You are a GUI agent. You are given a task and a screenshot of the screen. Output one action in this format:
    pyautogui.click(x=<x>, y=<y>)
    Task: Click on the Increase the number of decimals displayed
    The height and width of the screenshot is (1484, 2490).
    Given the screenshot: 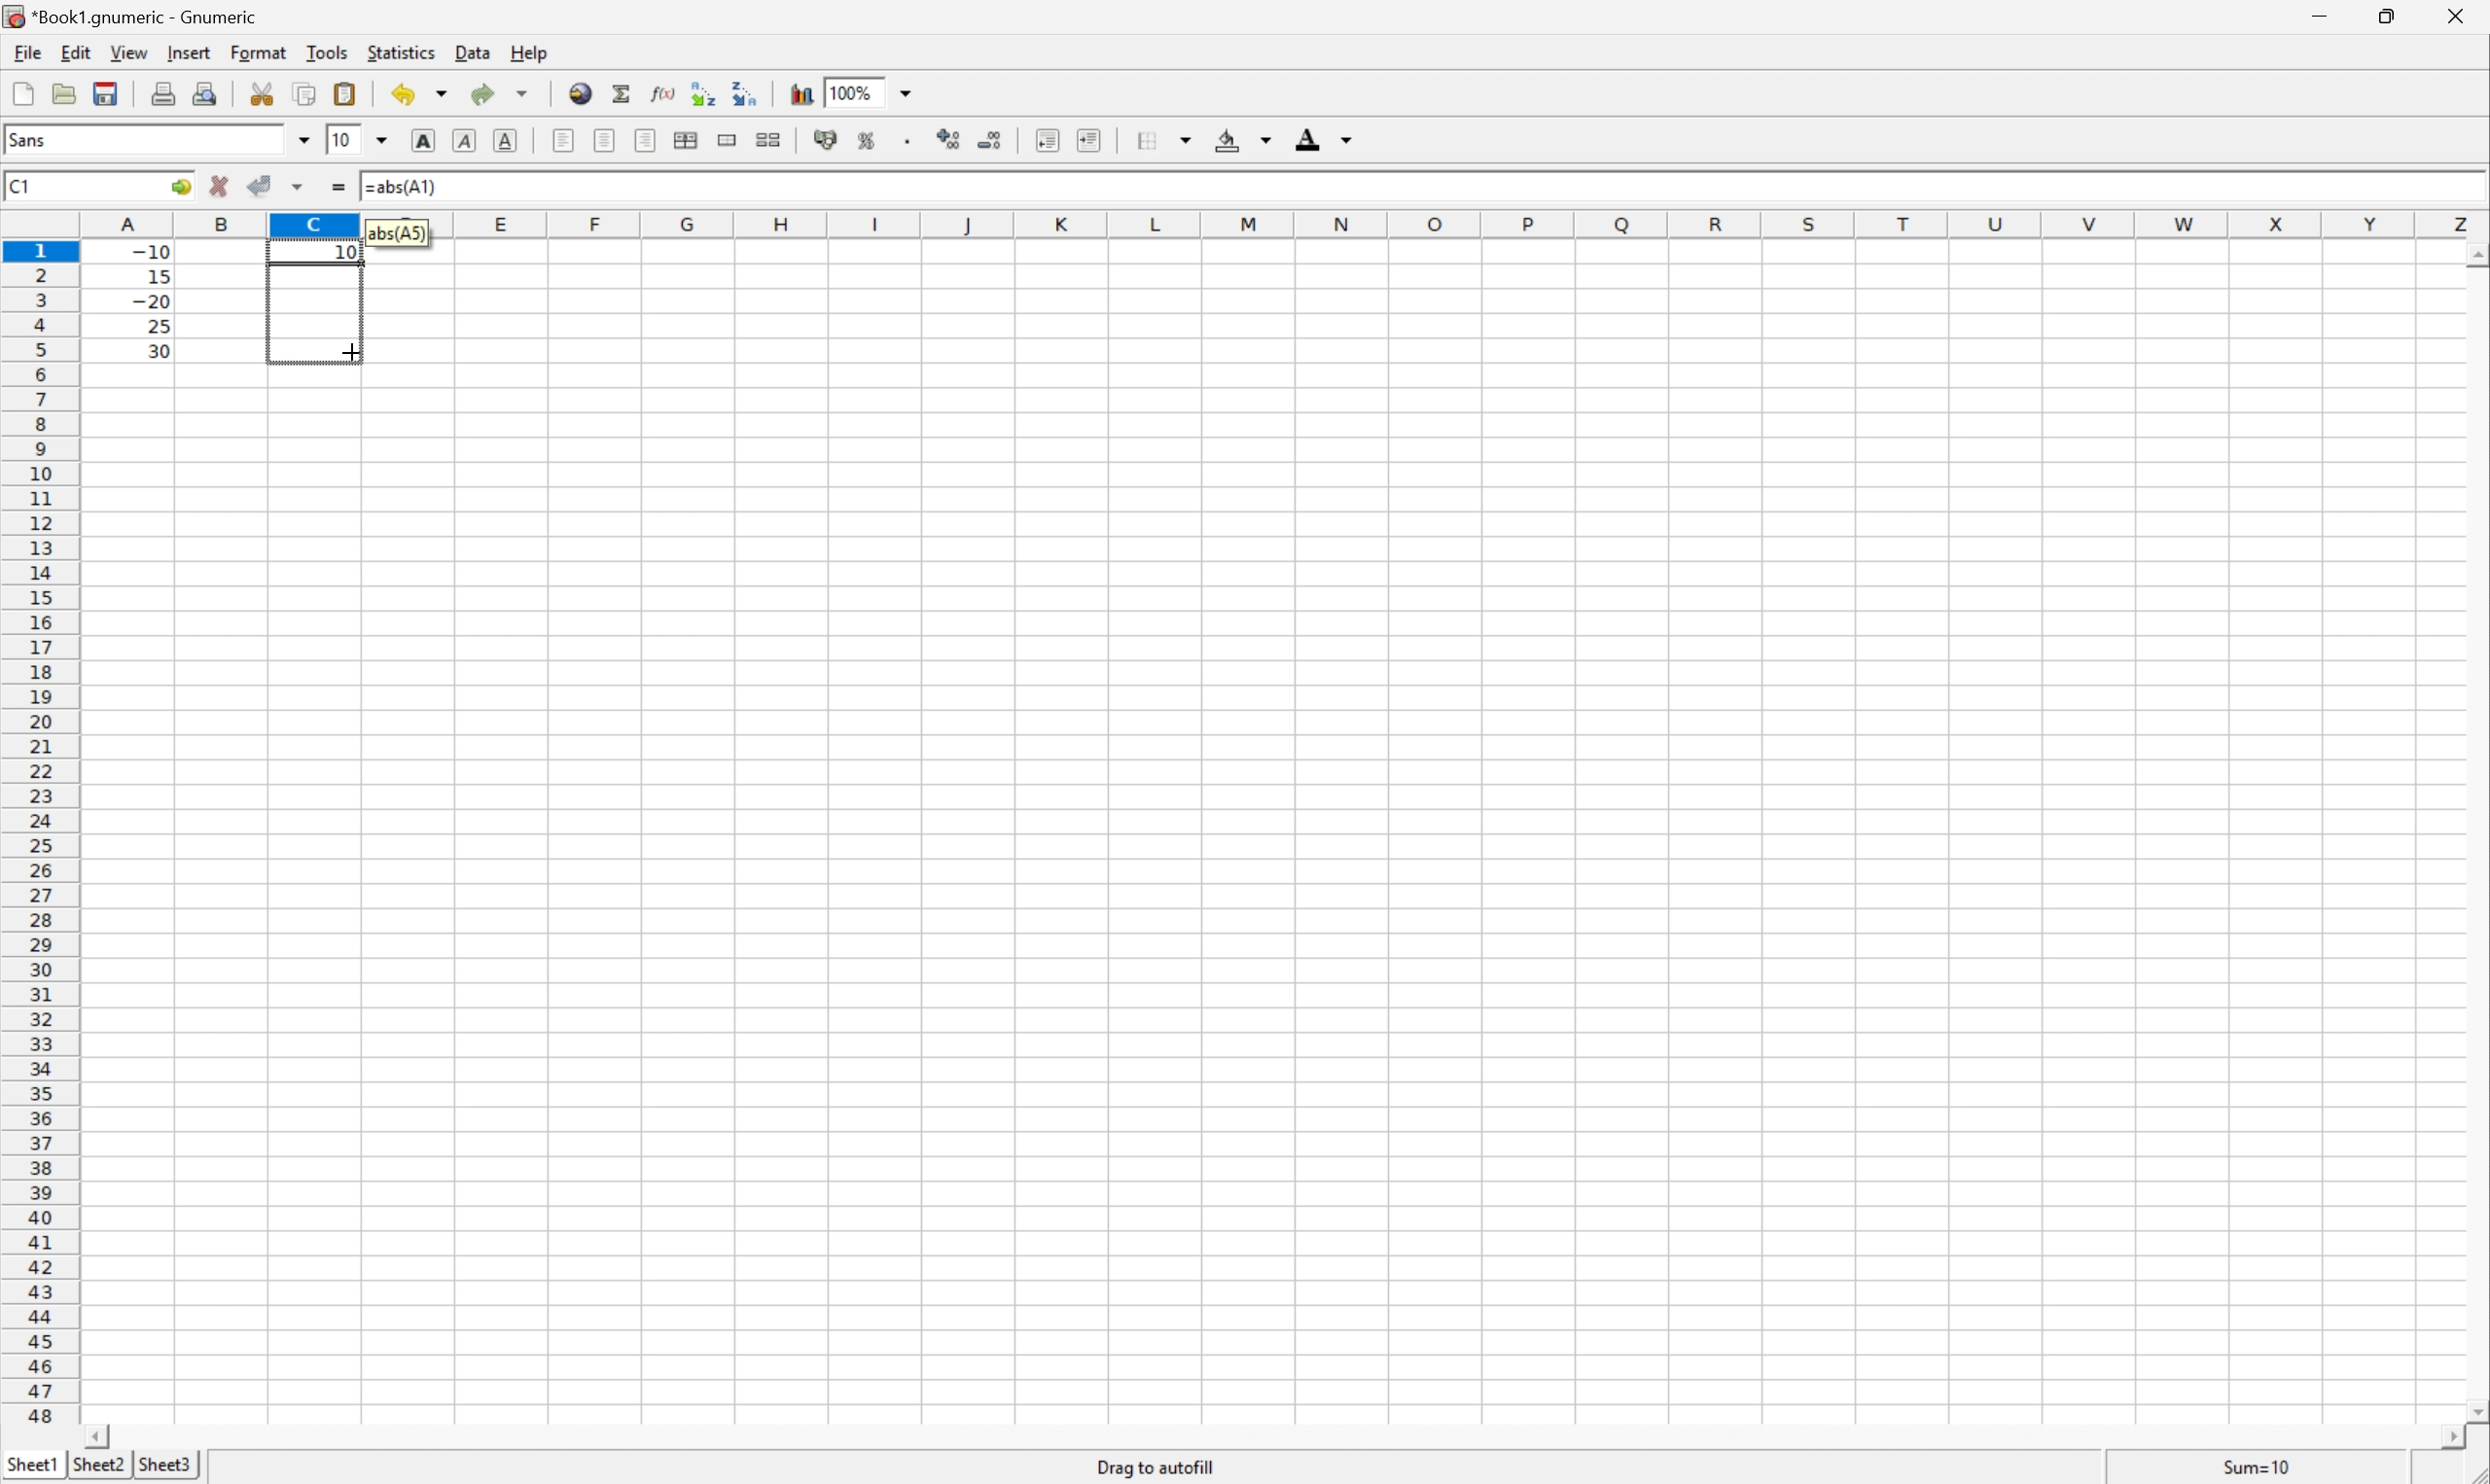 What is the action you would take?
    pyautogui.click(x=954, y=141)
    